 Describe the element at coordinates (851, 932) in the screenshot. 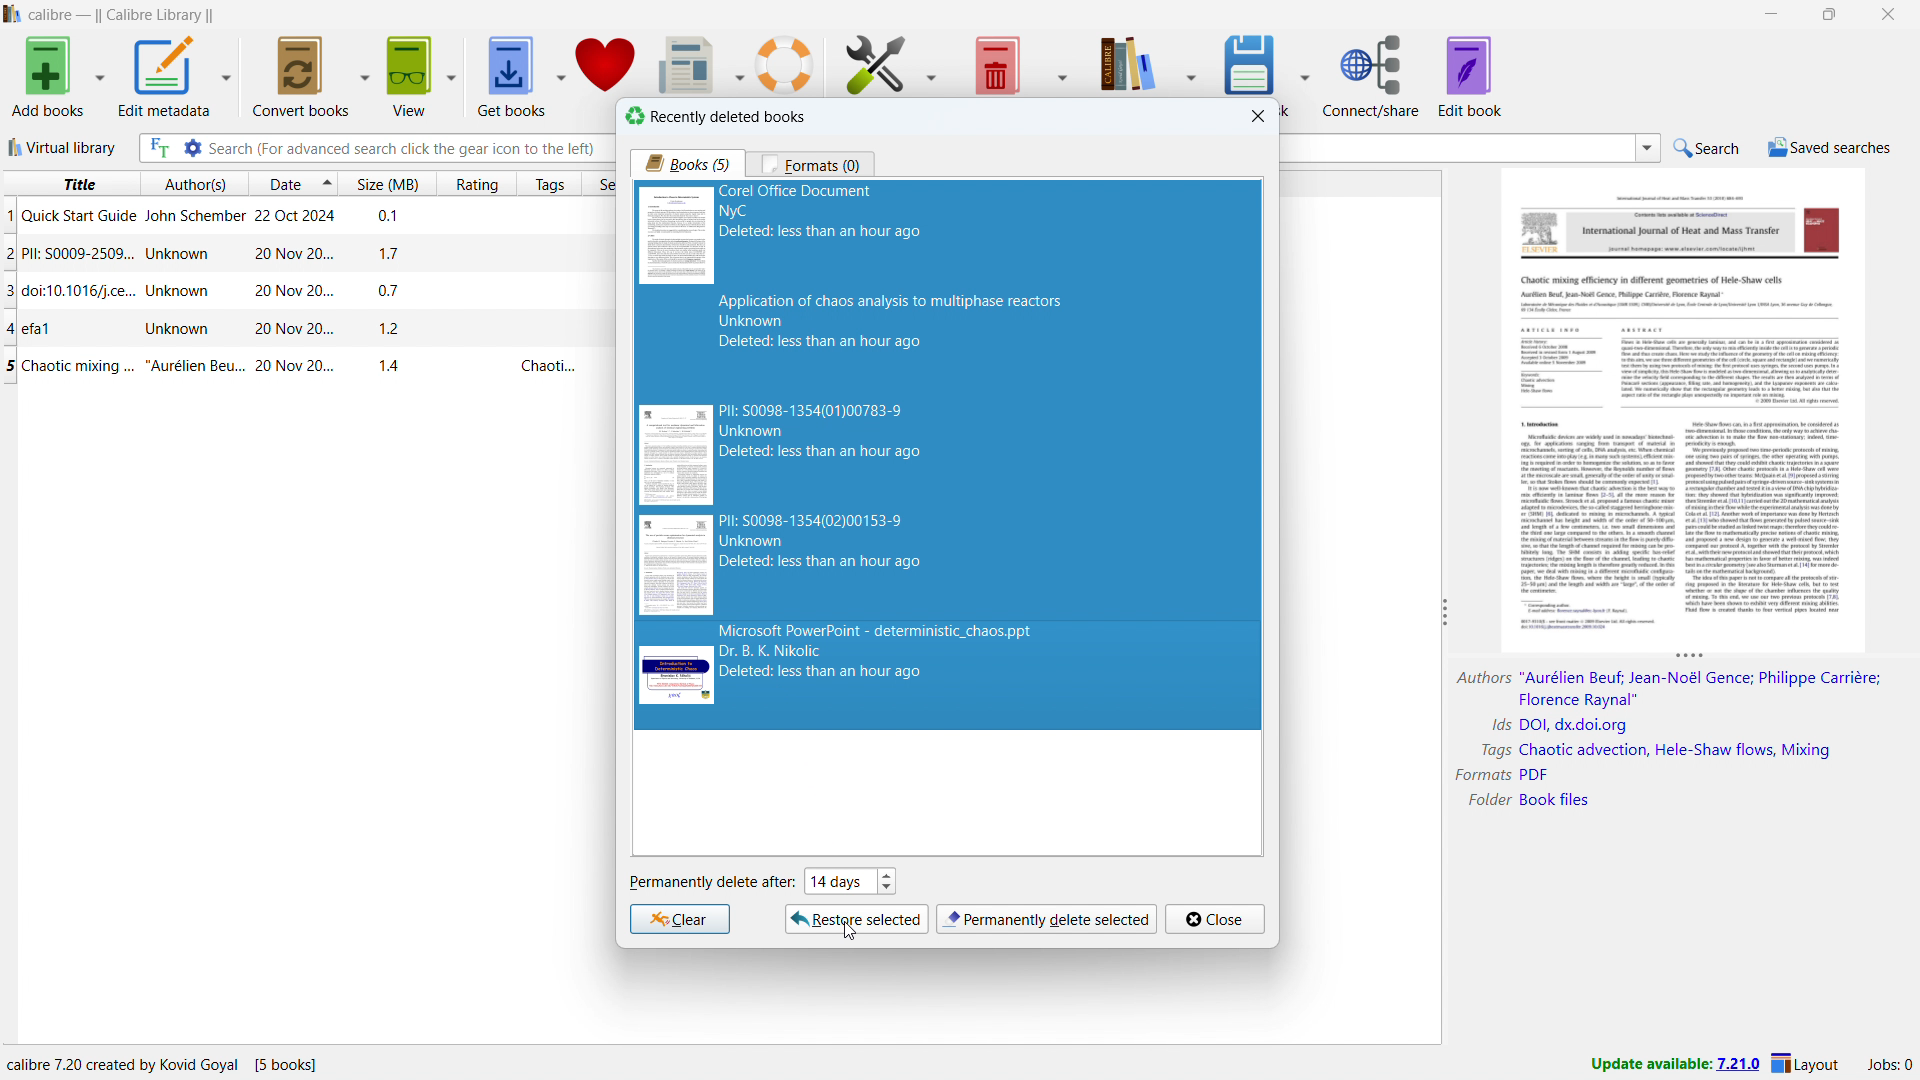

I see `cursor` at that location.